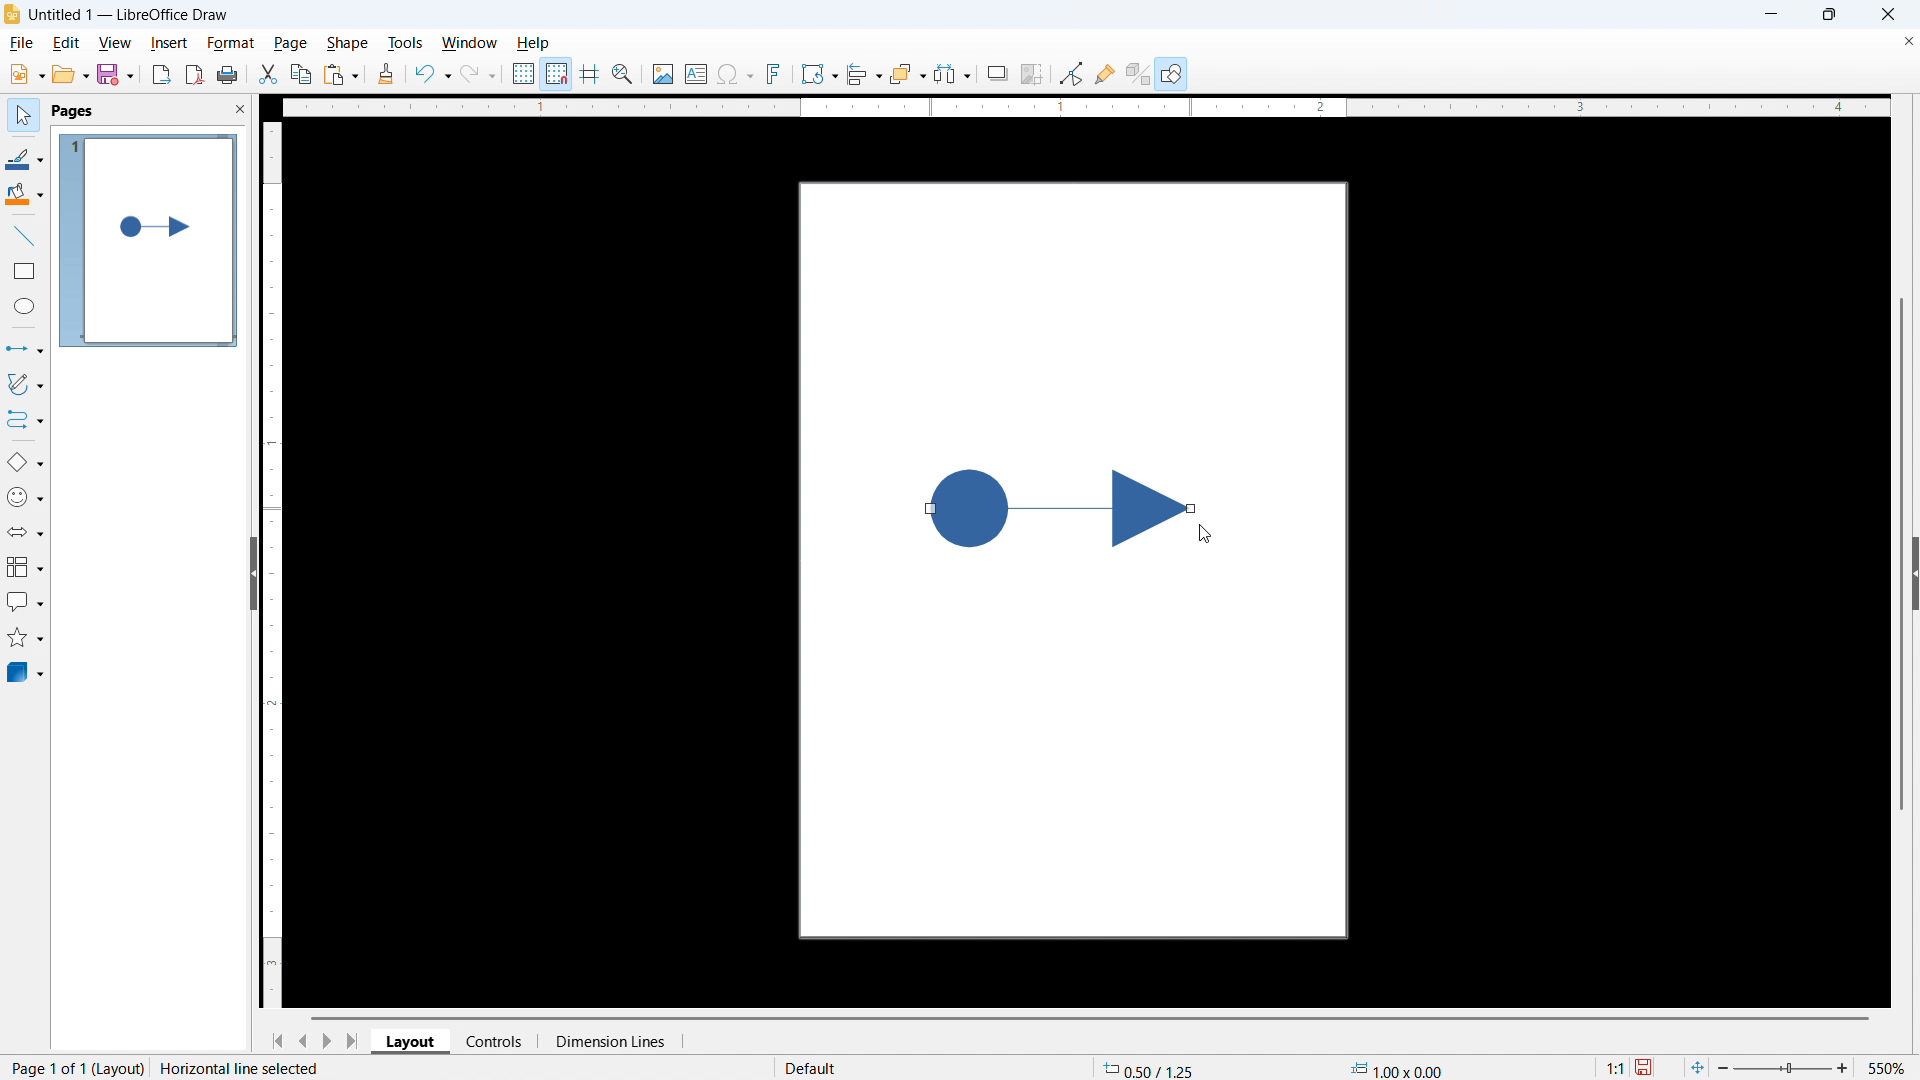 Image resolution: width=1920 pixels, height=1080 pixels. What do you see at coordinates (1149, 1067) in the screenshot?
I see `Cursor coordinates (0.50/1.25)` at bounding box center [1149, 1067].